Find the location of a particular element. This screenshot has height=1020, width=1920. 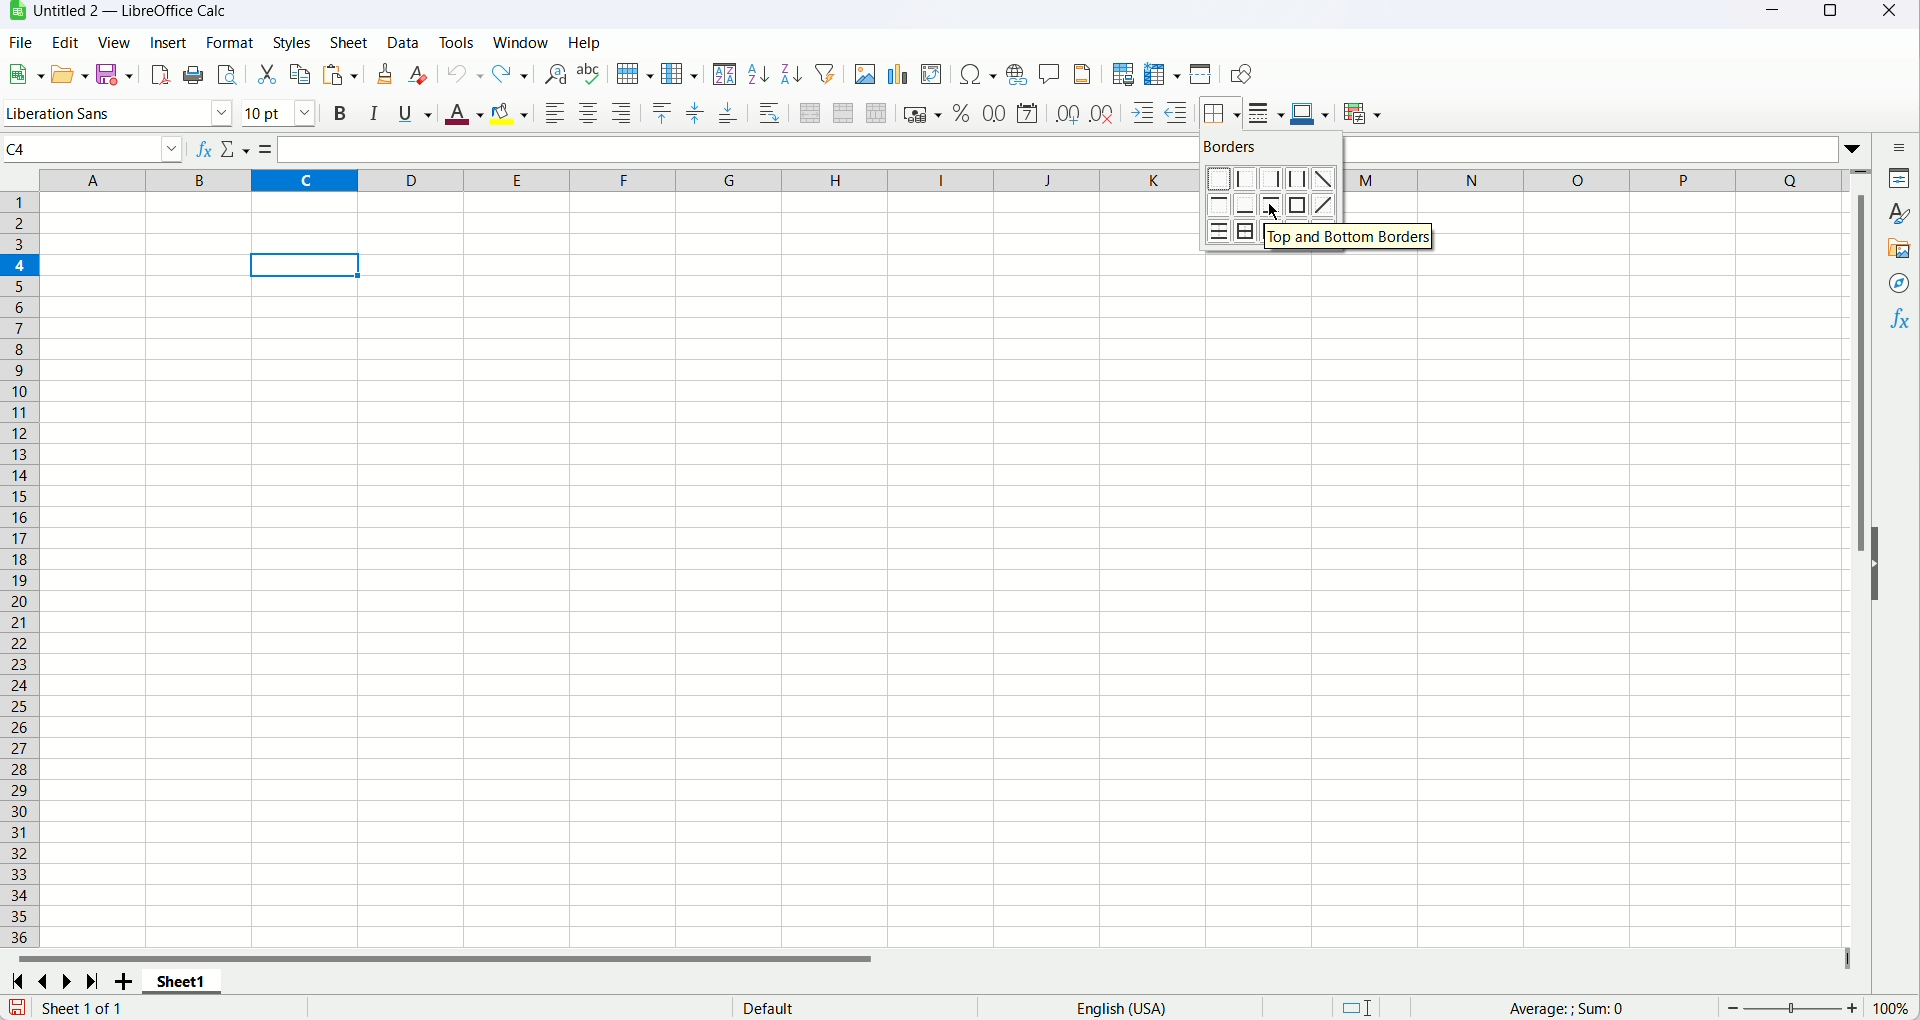

Delete decimal place is located at coordinates (1102, 115).